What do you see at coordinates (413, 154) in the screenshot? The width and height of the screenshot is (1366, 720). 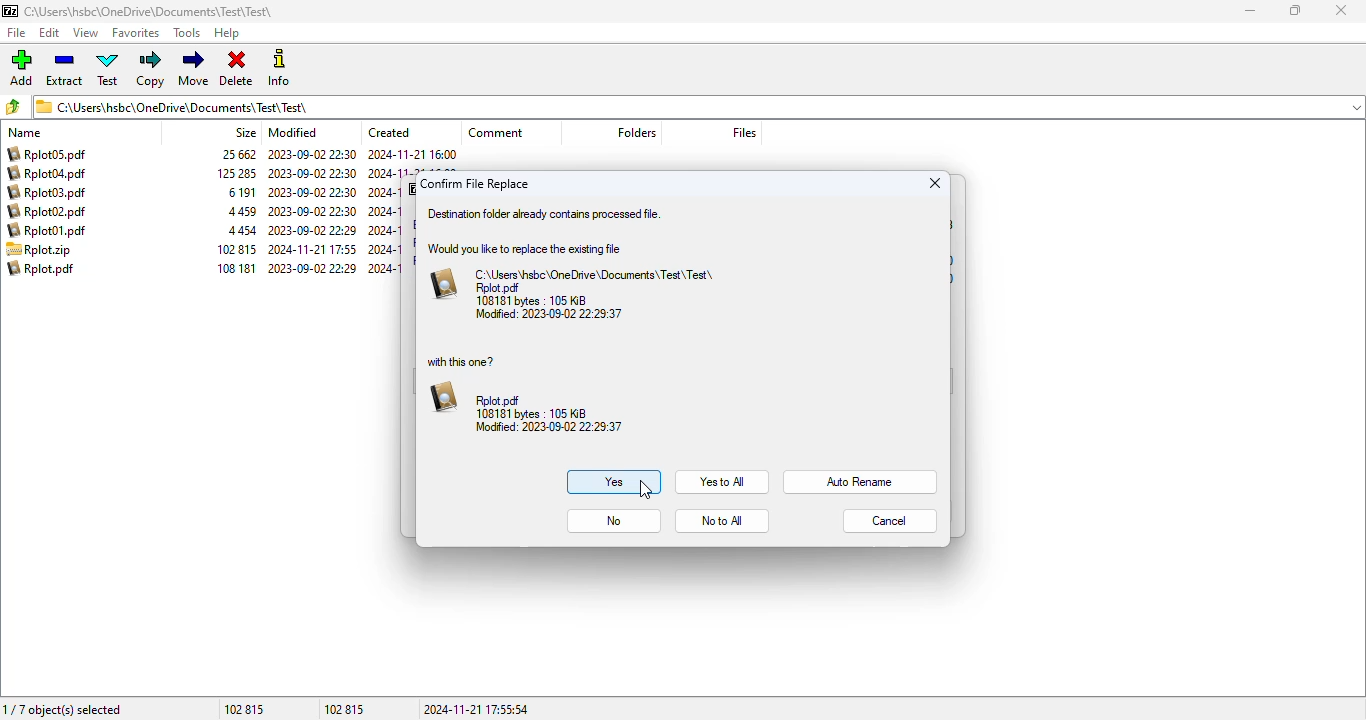 I see `2024-11-21 16:00` at bounding box center [413, 154].